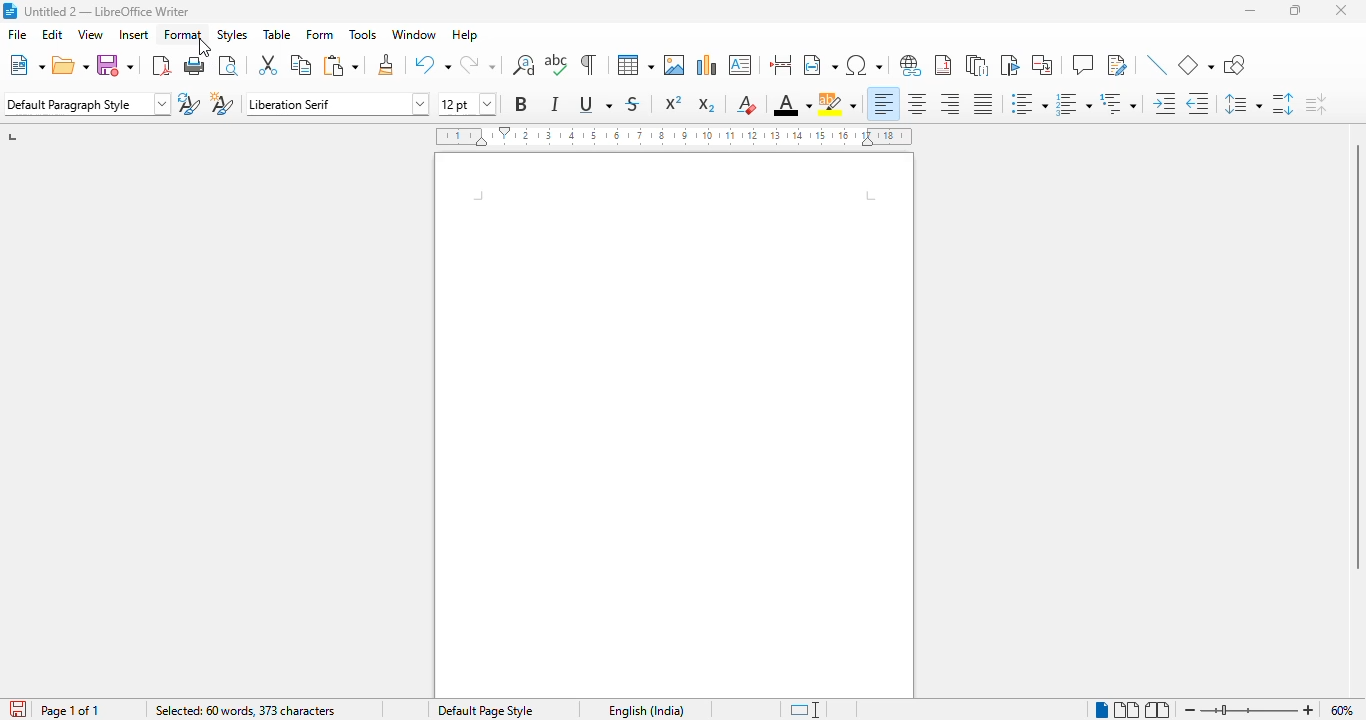 The image size is (1366, 720). Describe the element at coordinates (1309, 709) in the screenshot. I see `zoom in` at that location.